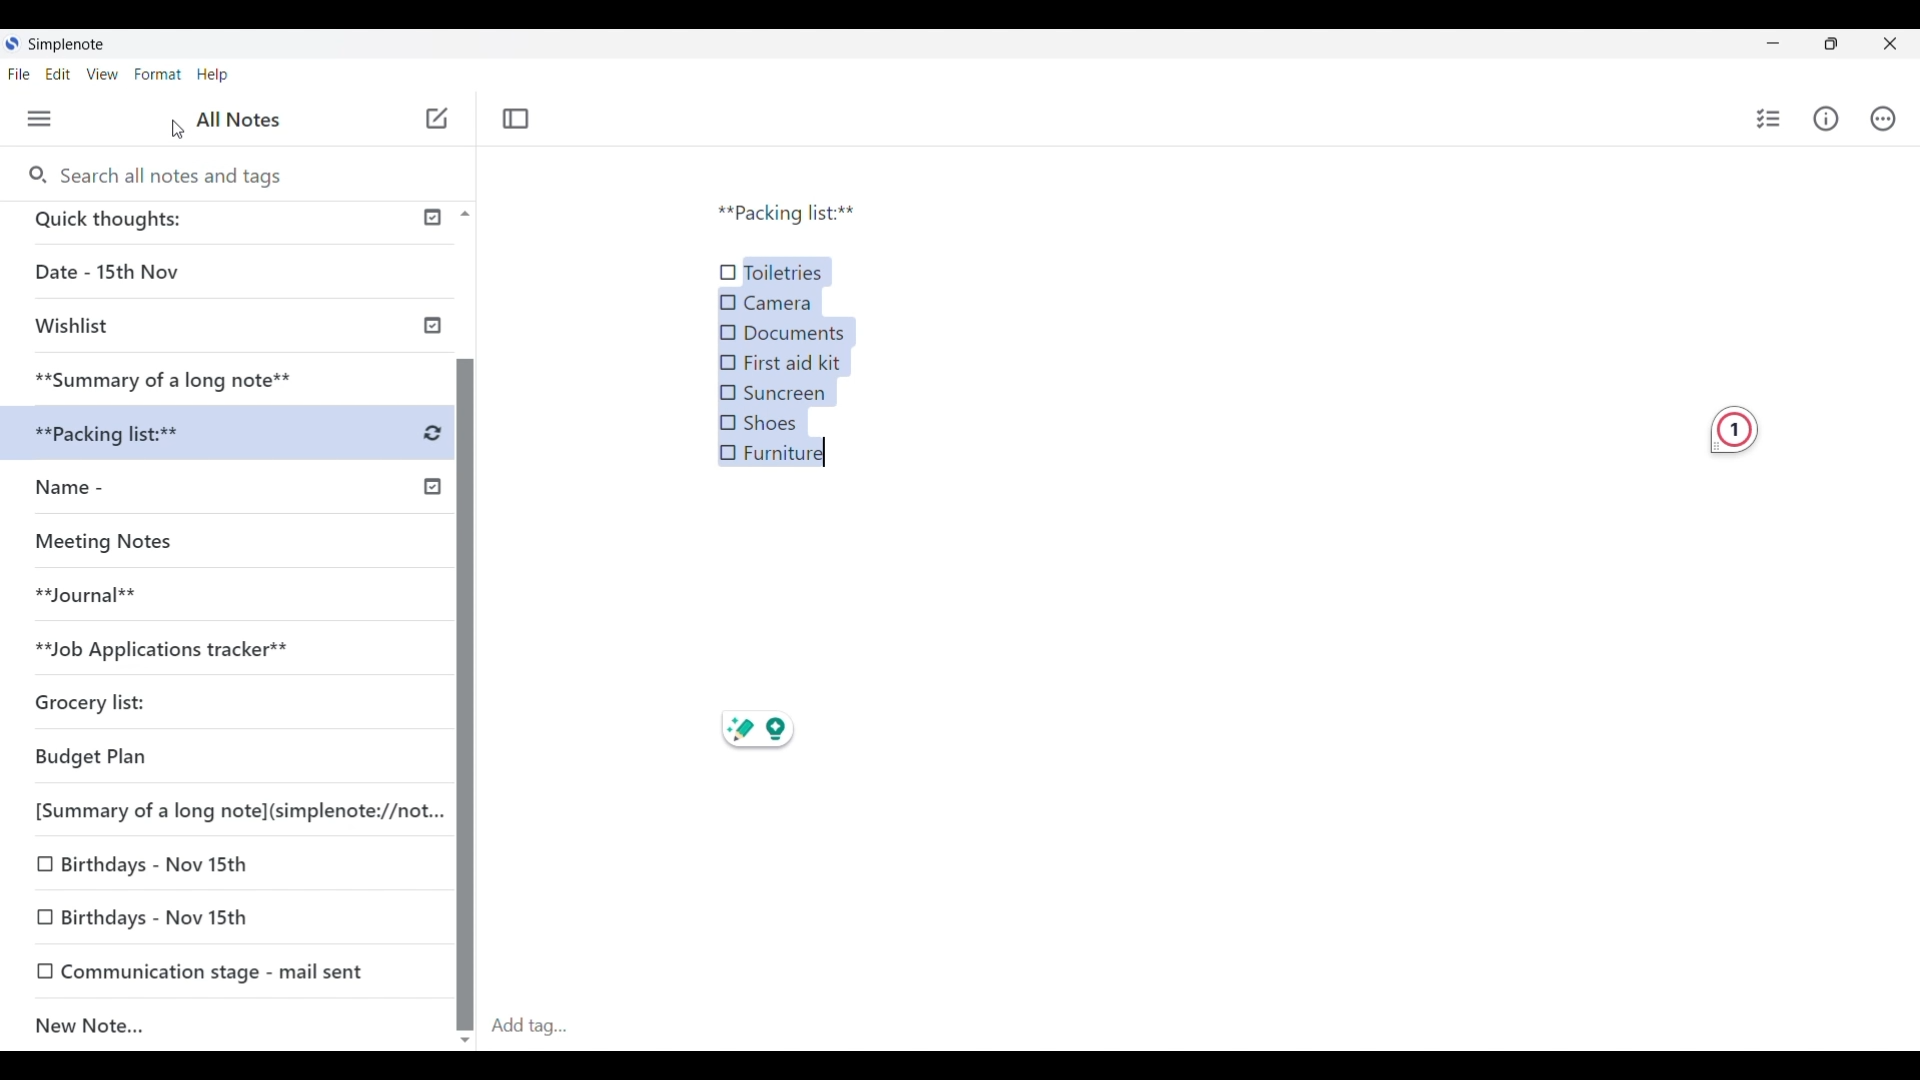 The image size is (1920, 1080). What do you see at coordinates (11, 43) in the screenshot?
I see `Software logo` at bounding box center [11, 43].